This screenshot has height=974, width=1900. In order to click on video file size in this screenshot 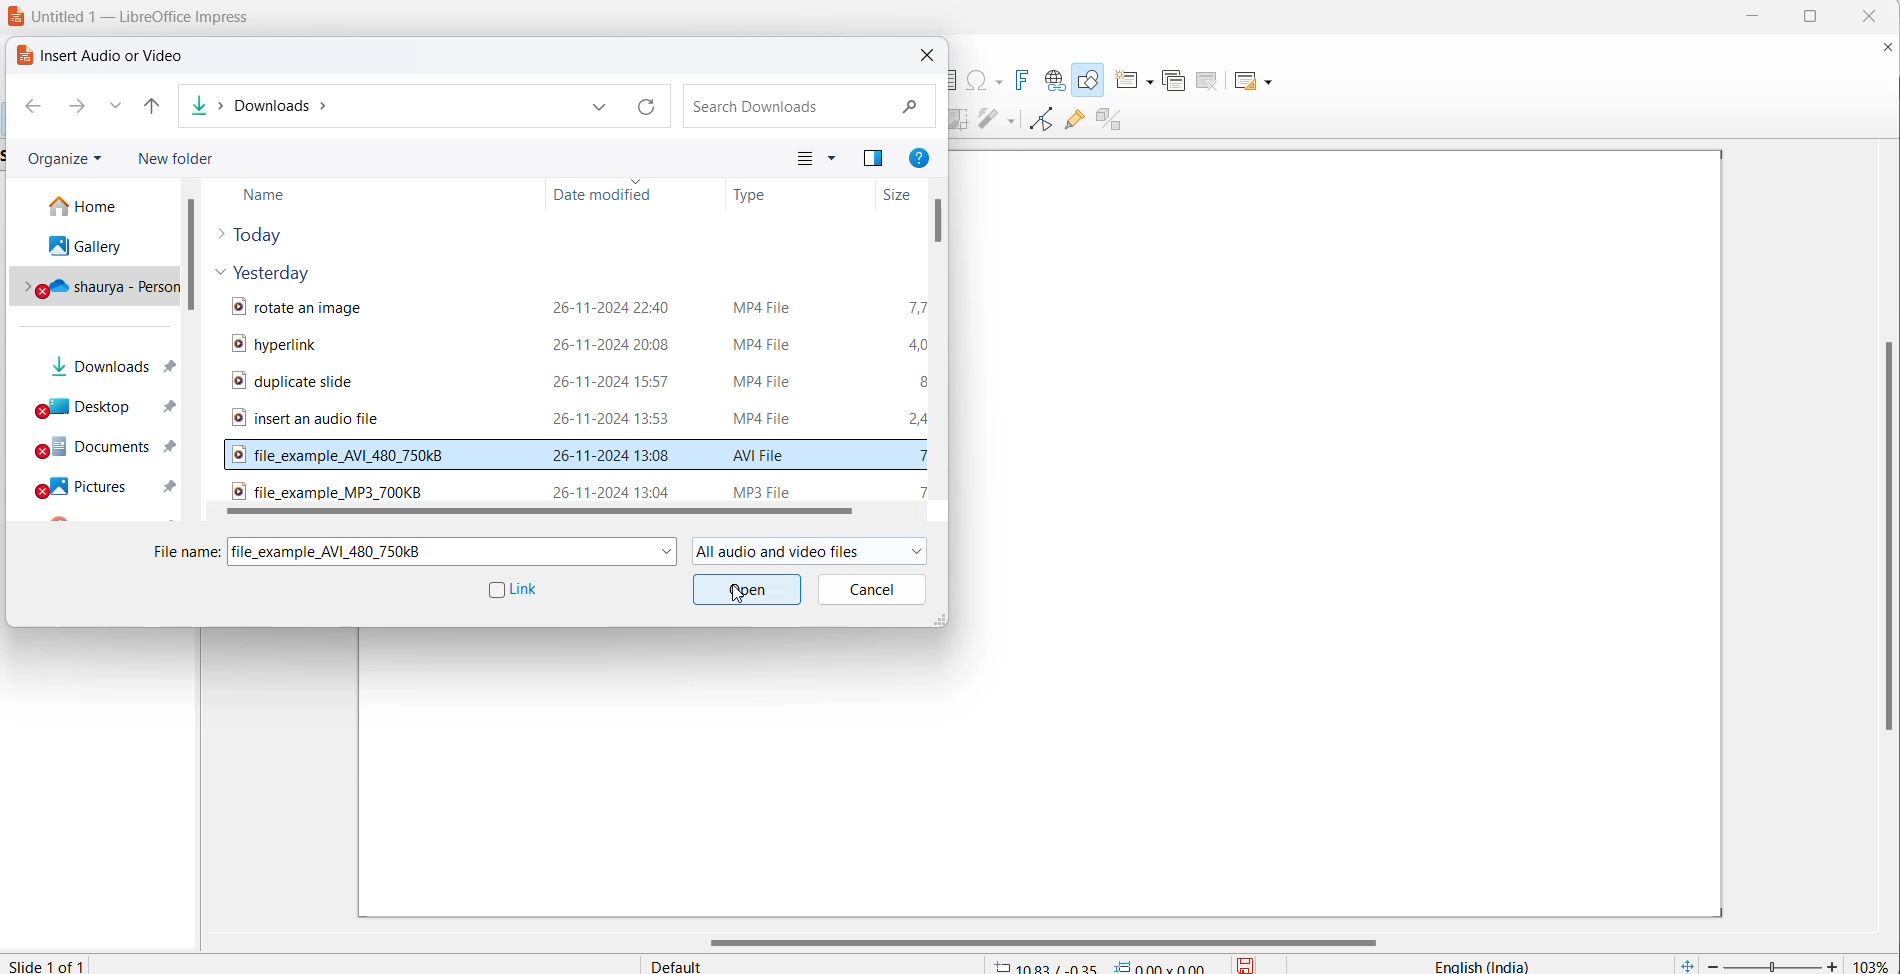, I will do `click(911, 356)`.